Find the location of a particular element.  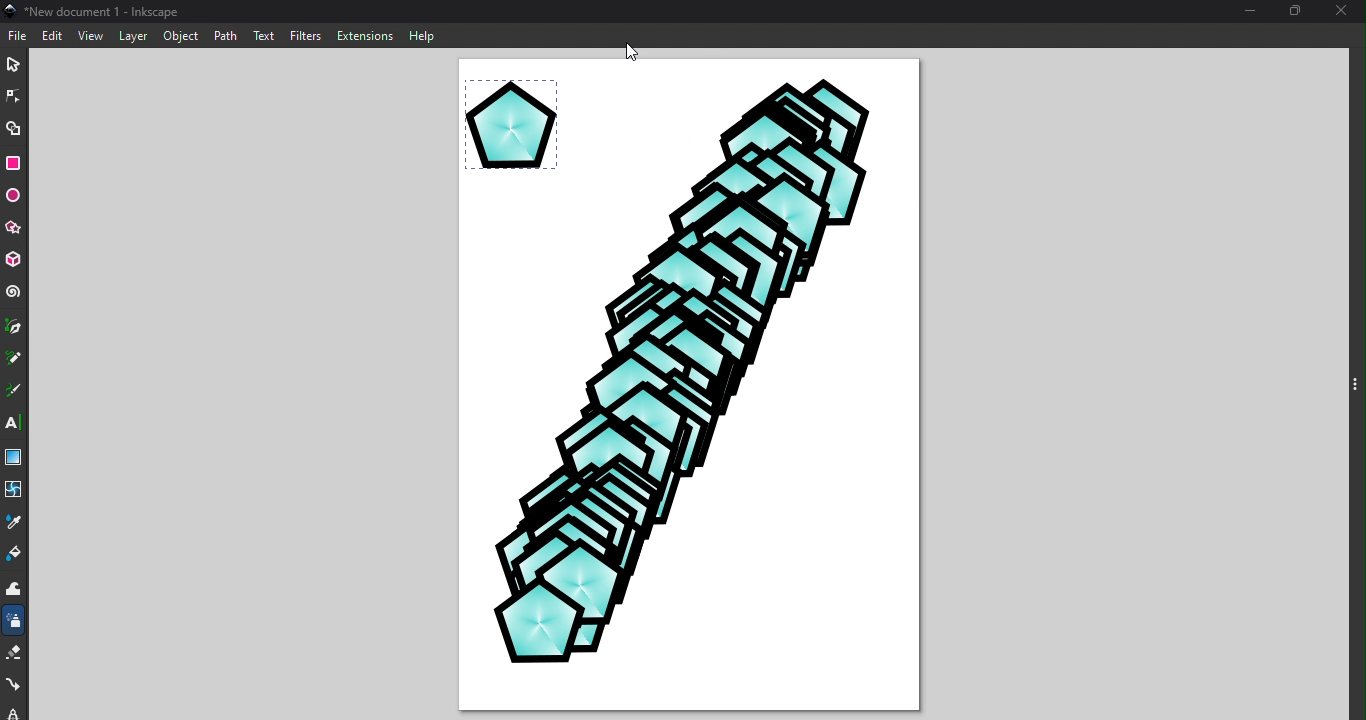

Gradient tool is located at coordinates (17, 454).